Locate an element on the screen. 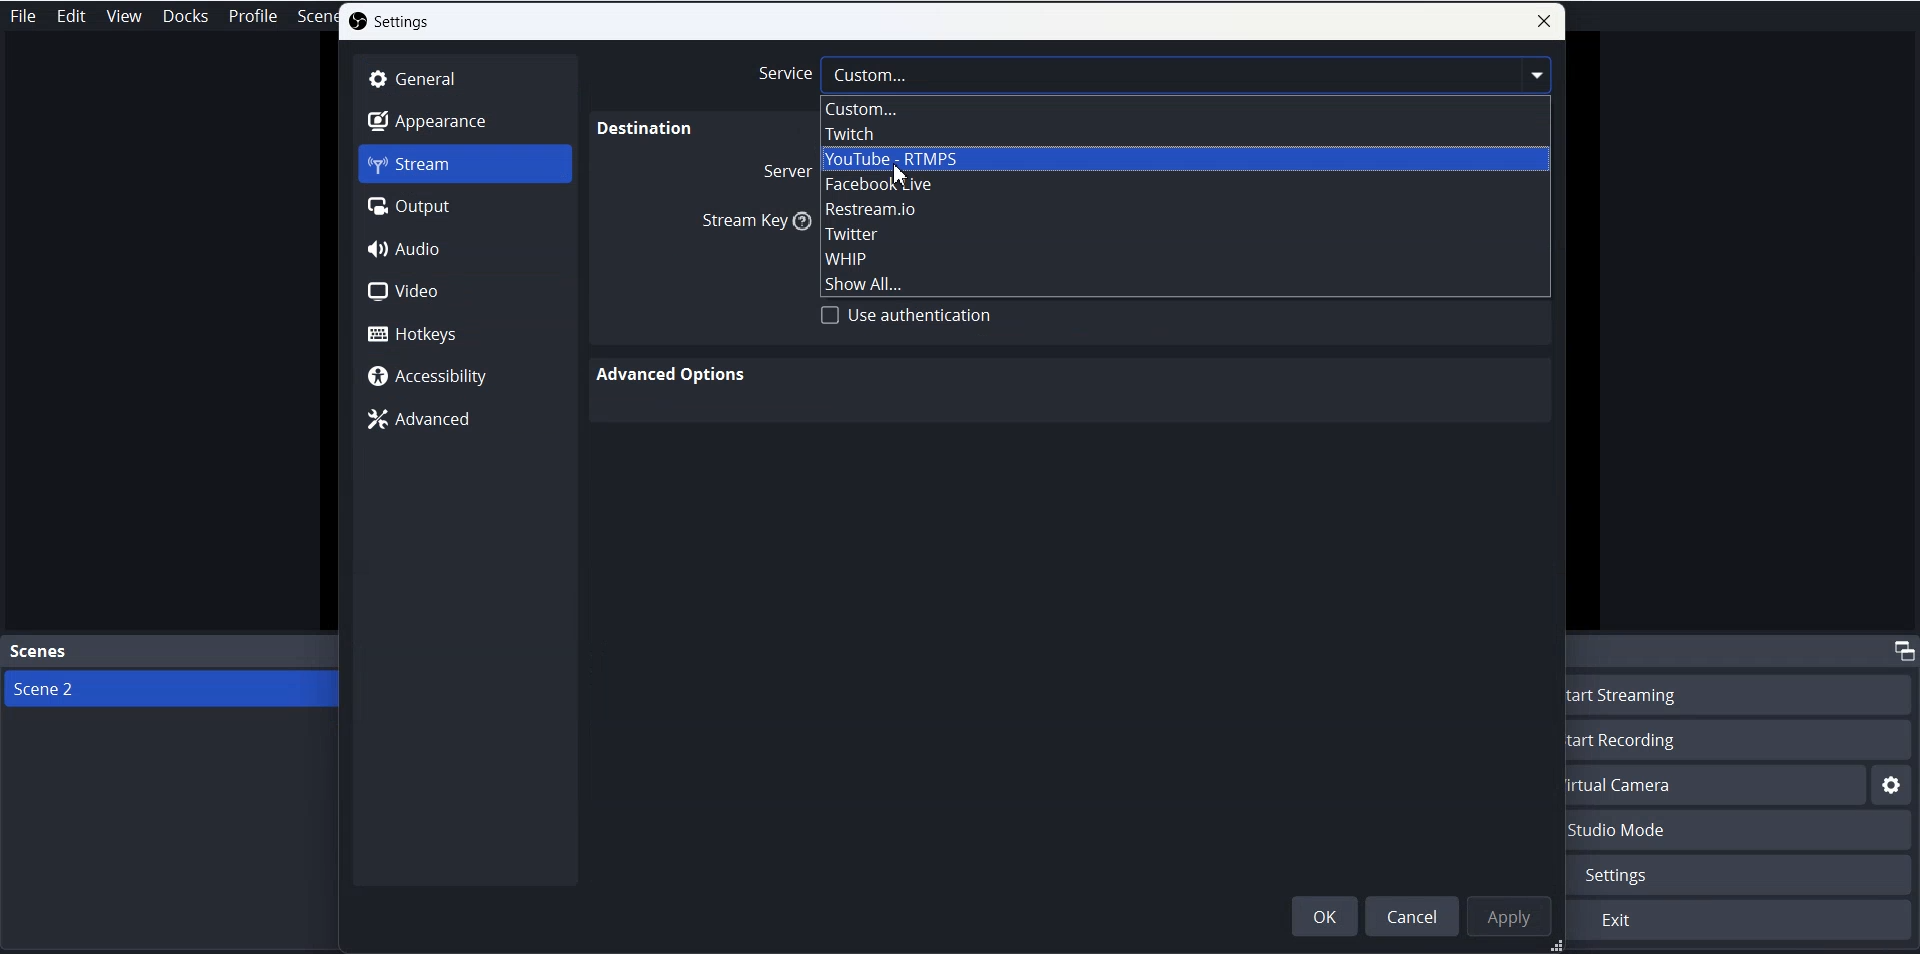  Destination is located at coordinates (641, 130).